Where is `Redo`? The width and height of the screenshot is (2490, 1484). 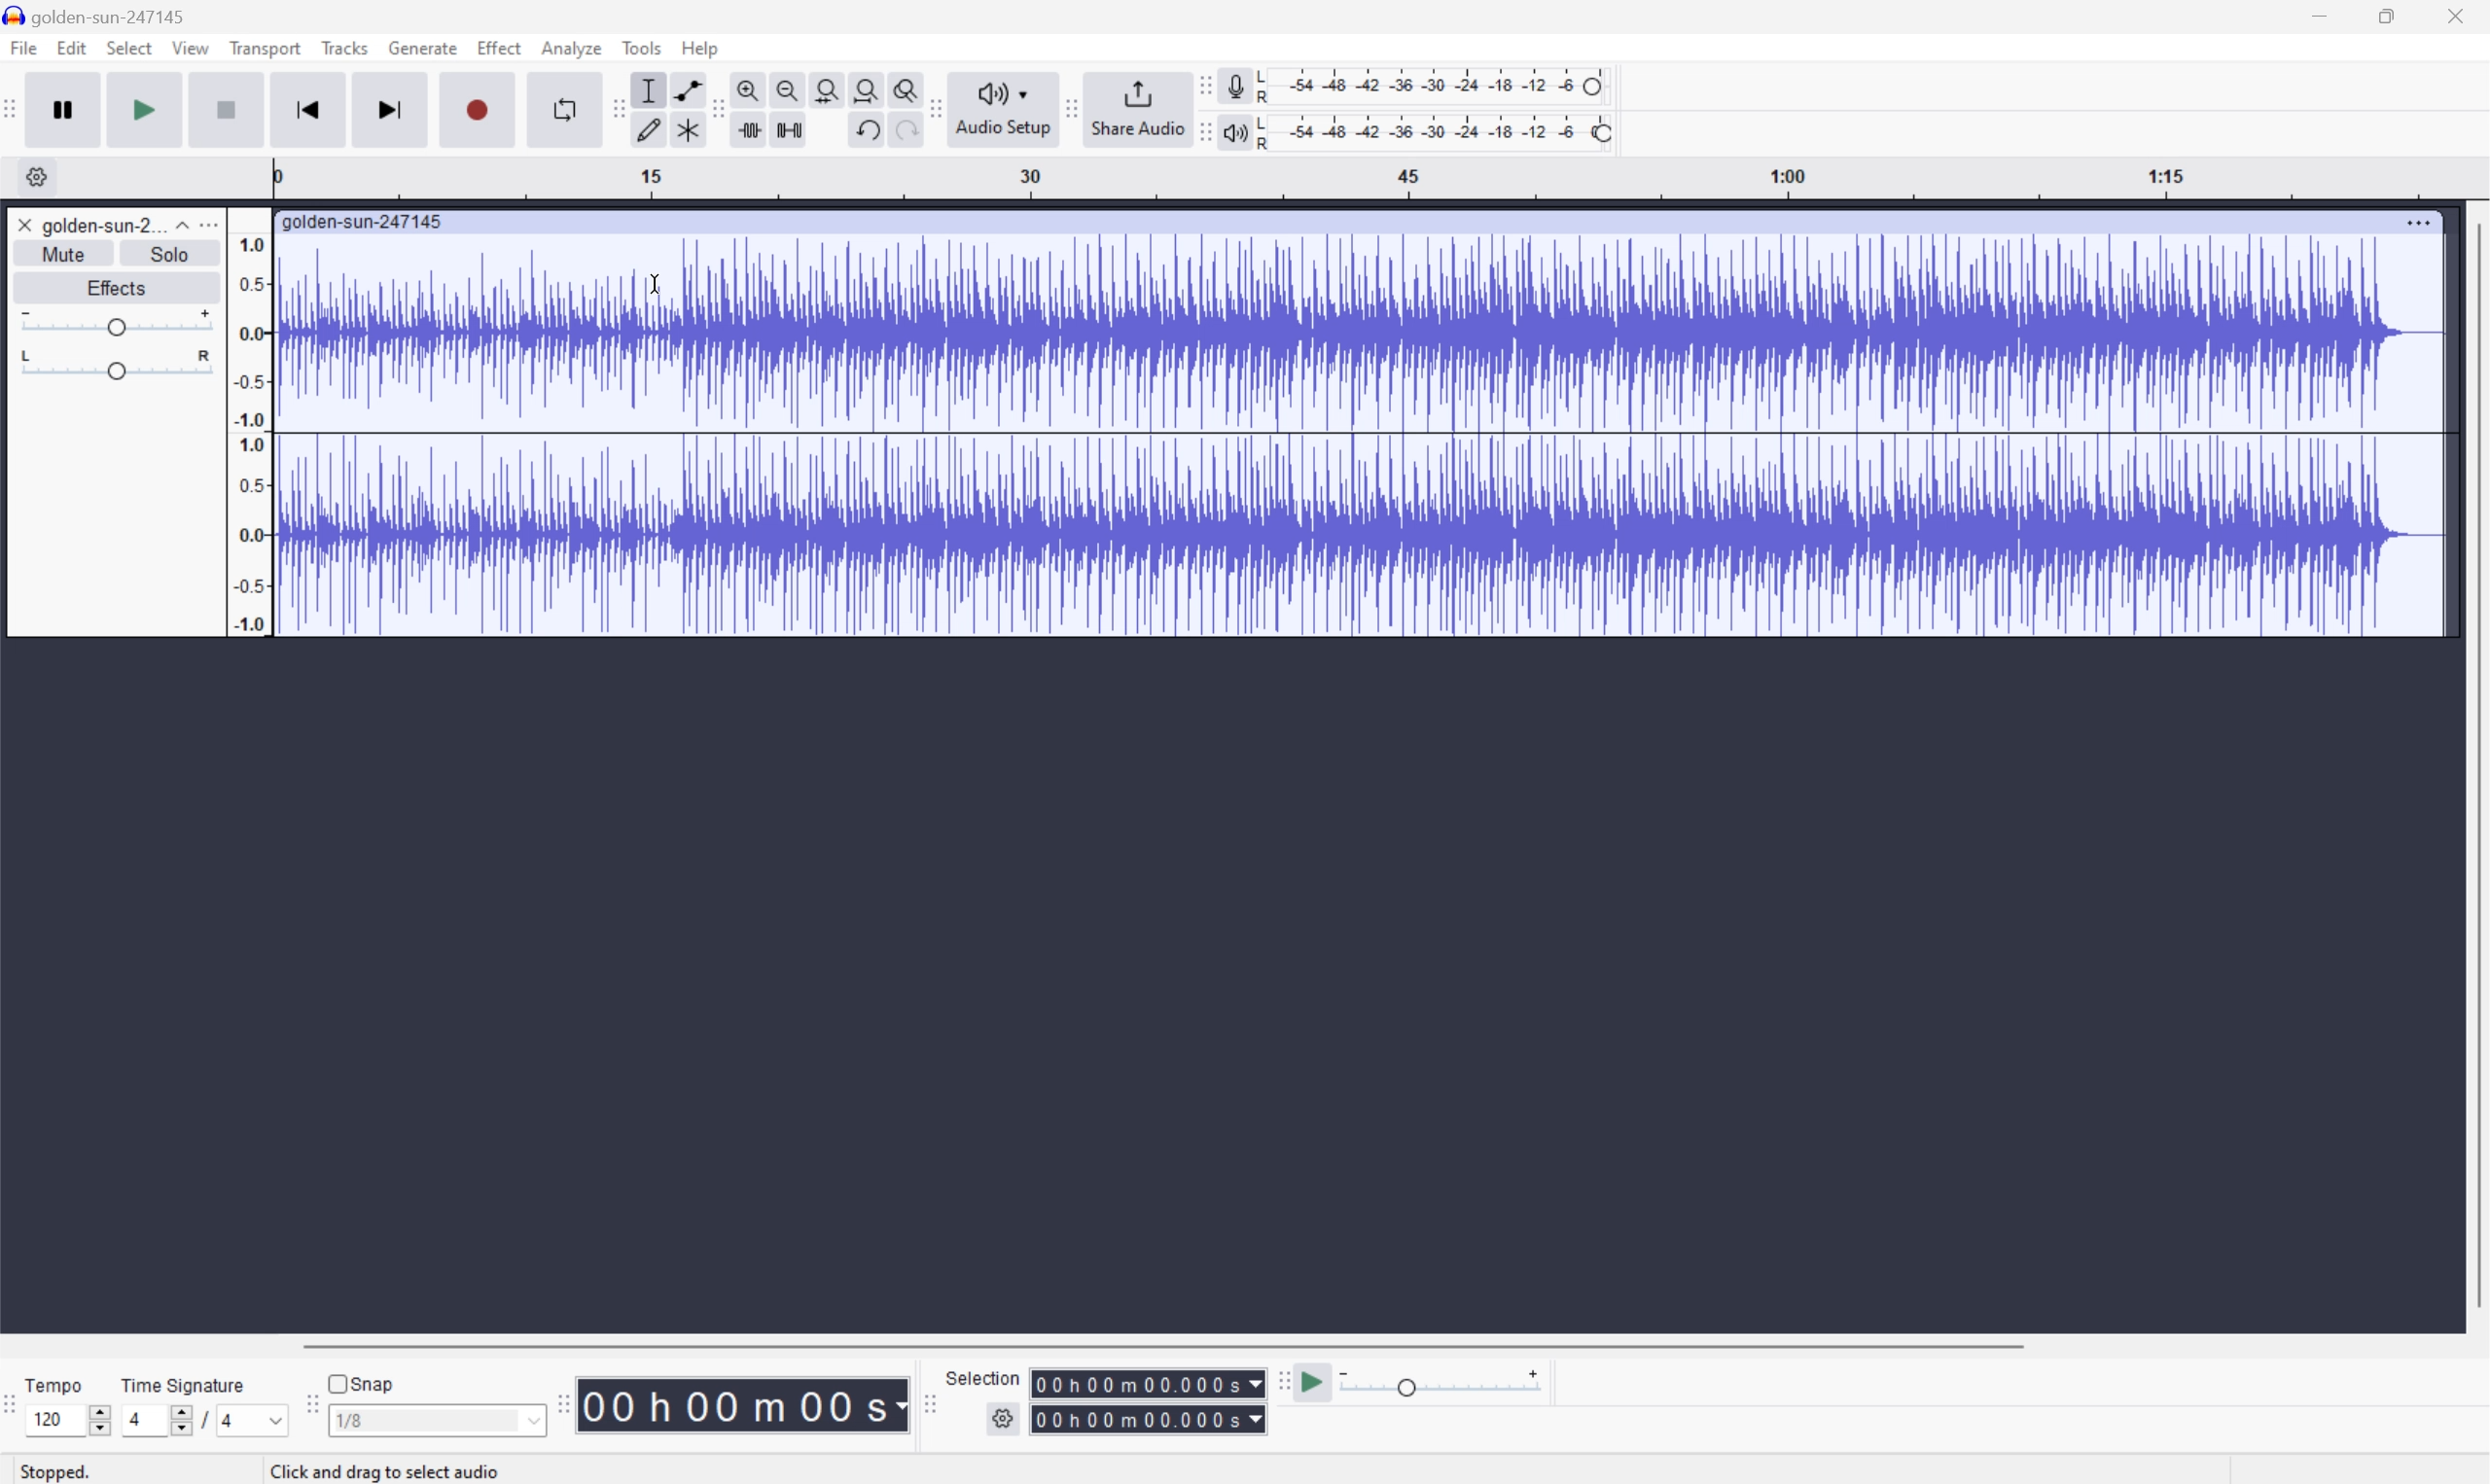
Redo is located at coordinates (903, 137).